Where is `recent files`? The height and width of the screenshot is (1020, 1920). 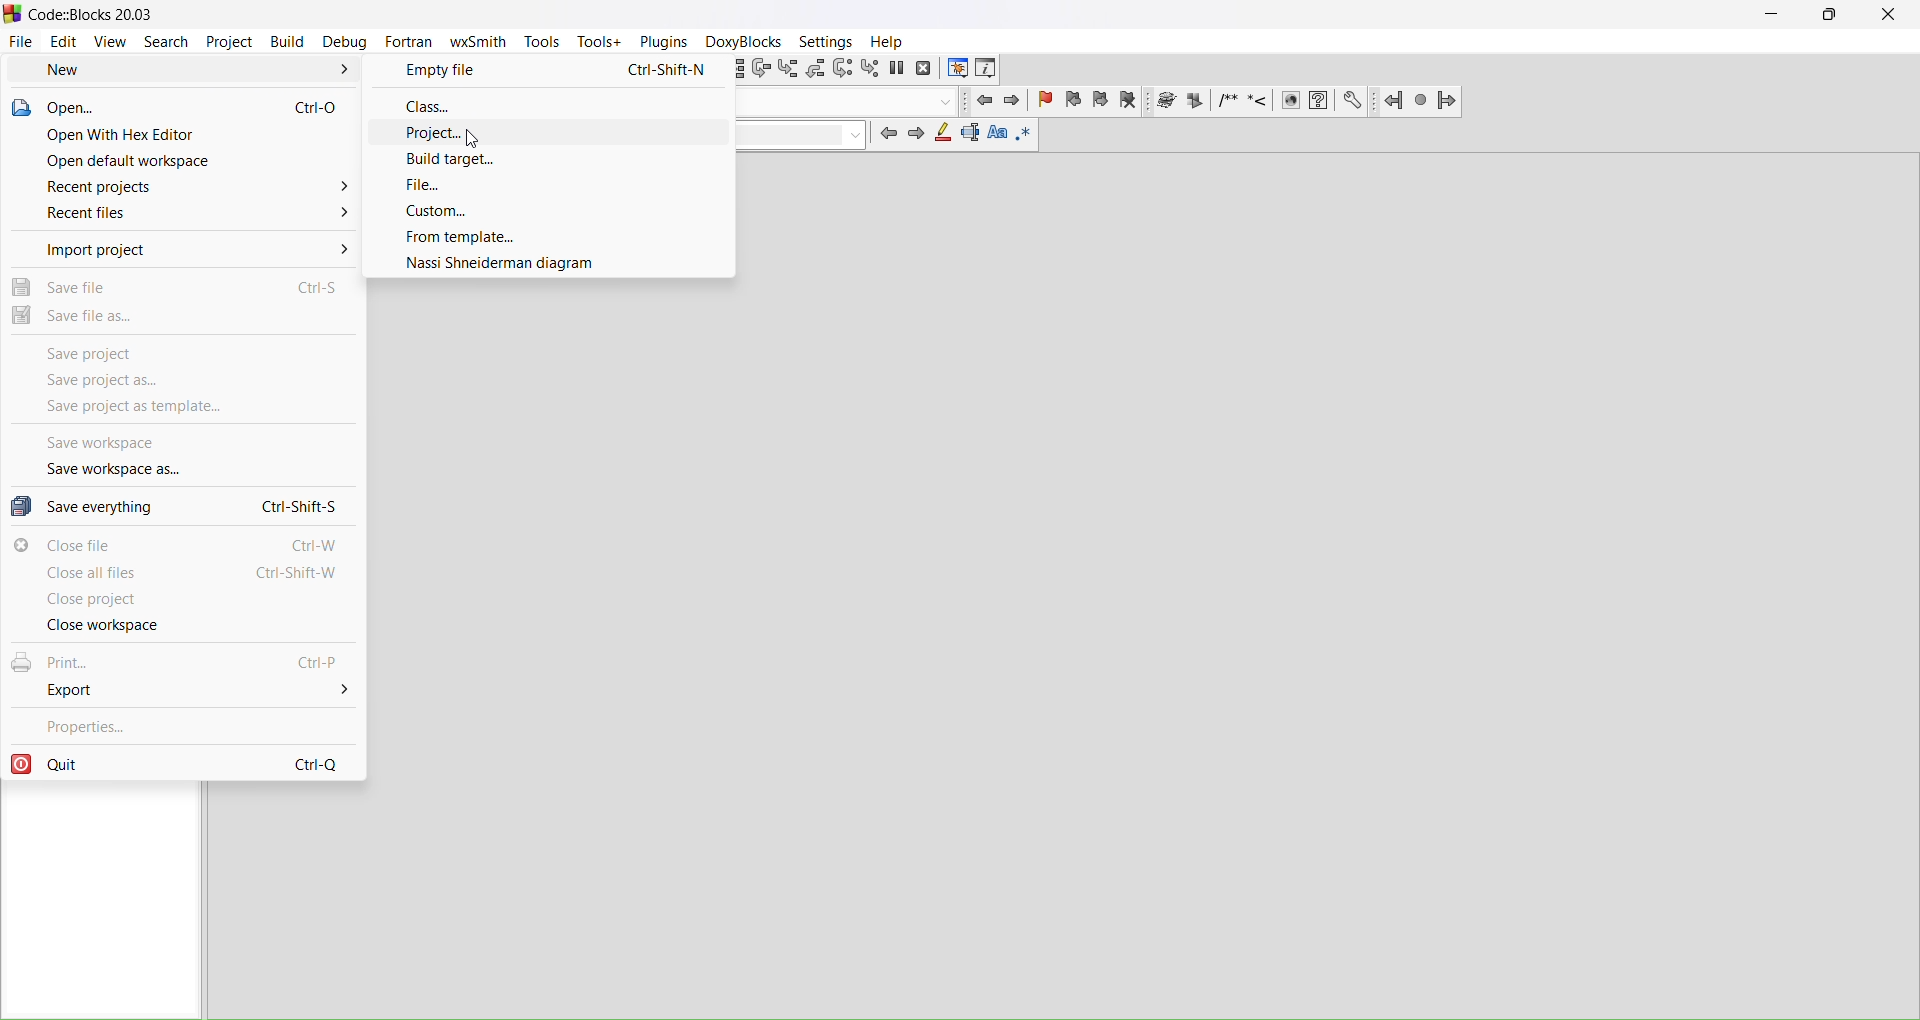 recent files is located at coordinates (177, 214).